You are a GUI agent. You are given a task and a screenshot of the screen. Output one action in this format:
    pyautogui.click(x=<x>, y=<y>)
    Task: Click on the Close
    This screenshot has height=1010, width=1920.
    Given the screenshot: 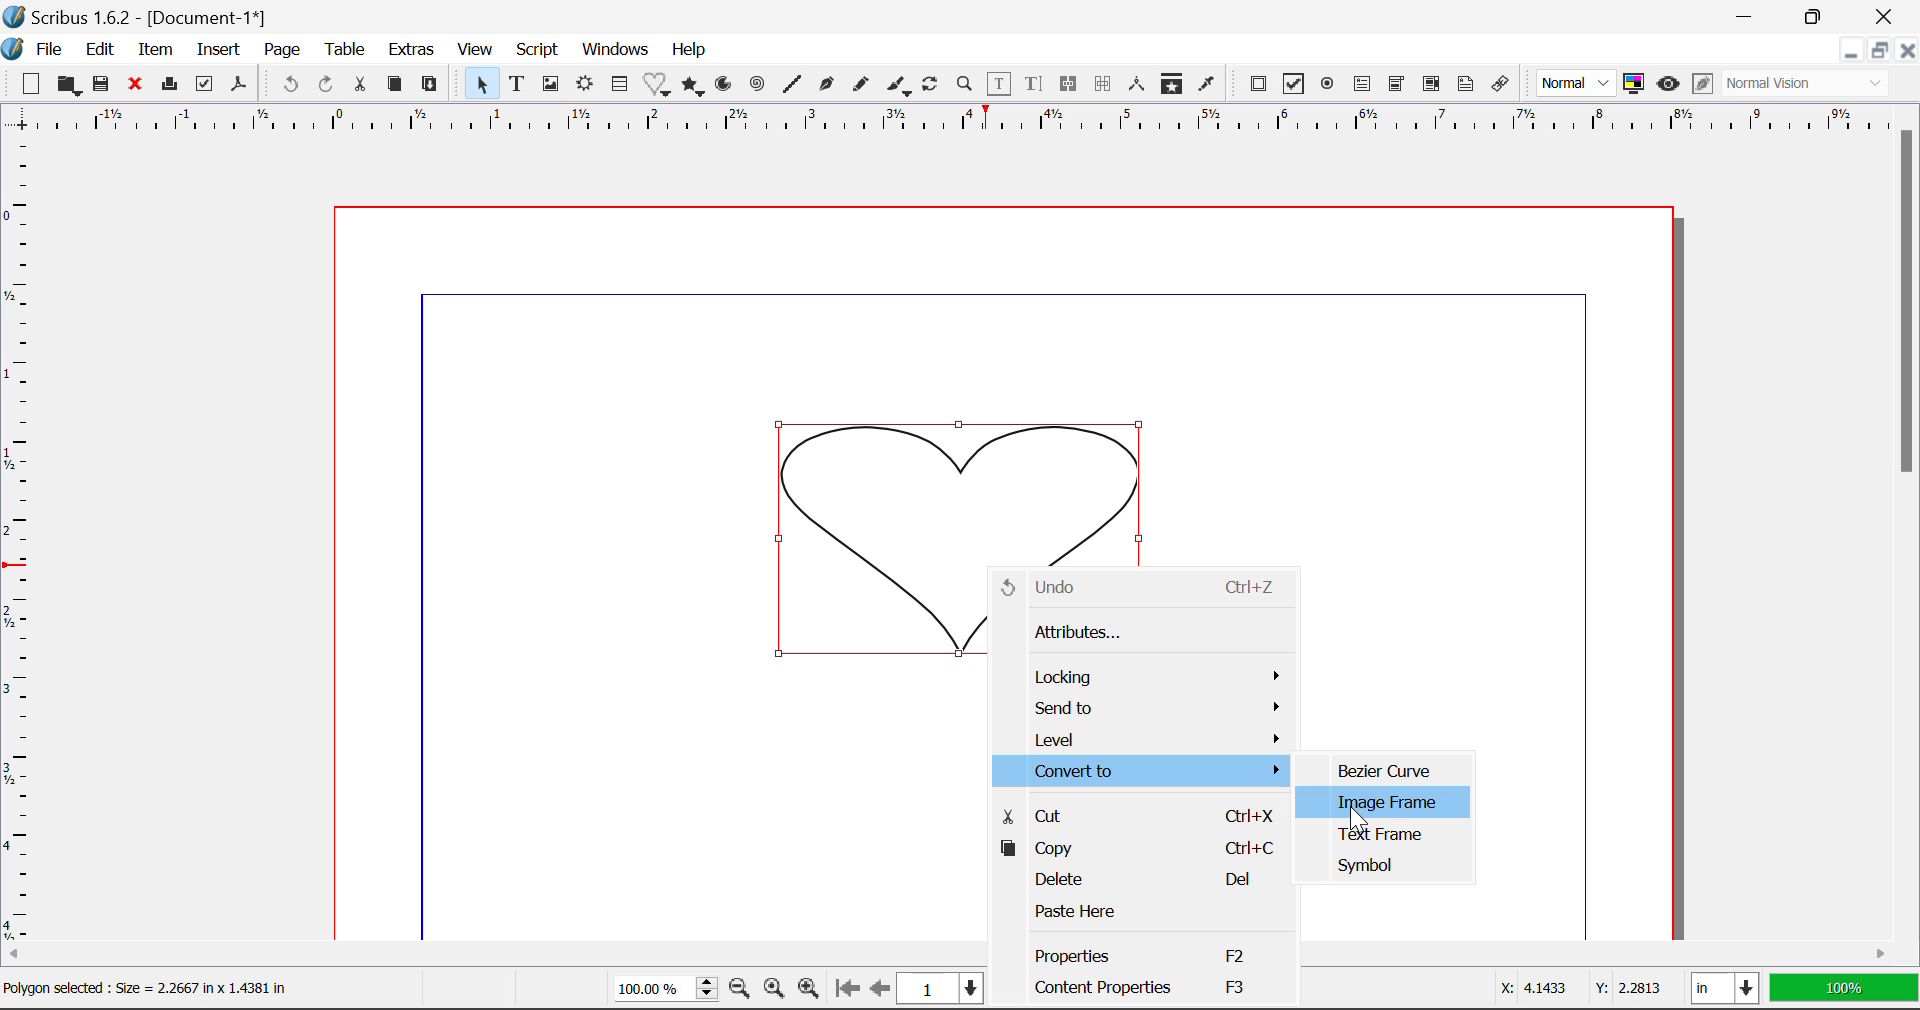 What is the action you would take?
    pyautogui.click(x=1908, y=53)
    